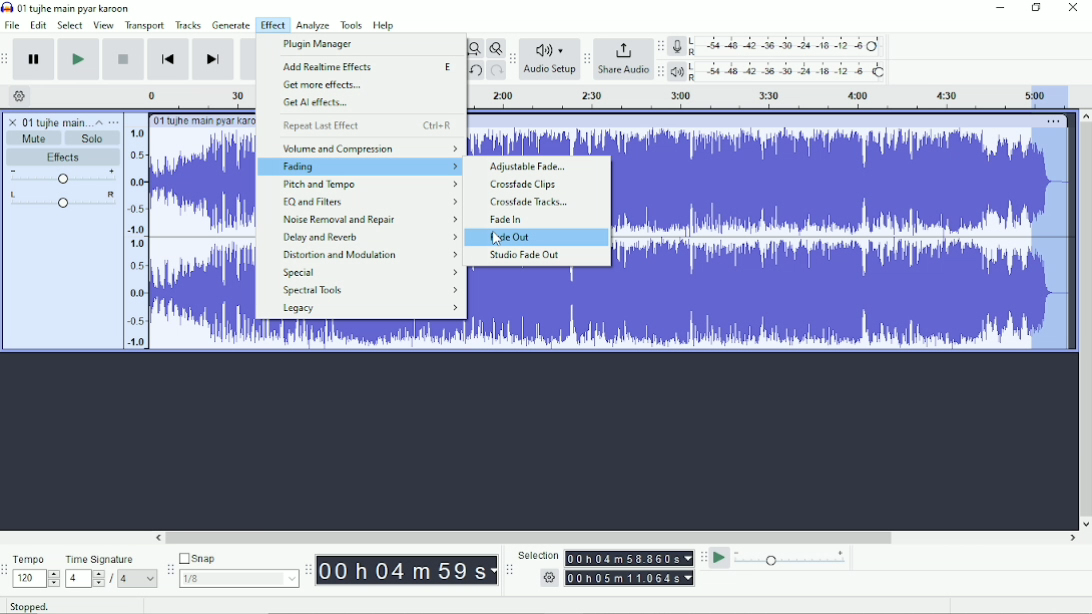  I want to click on File, so click(13, 26).